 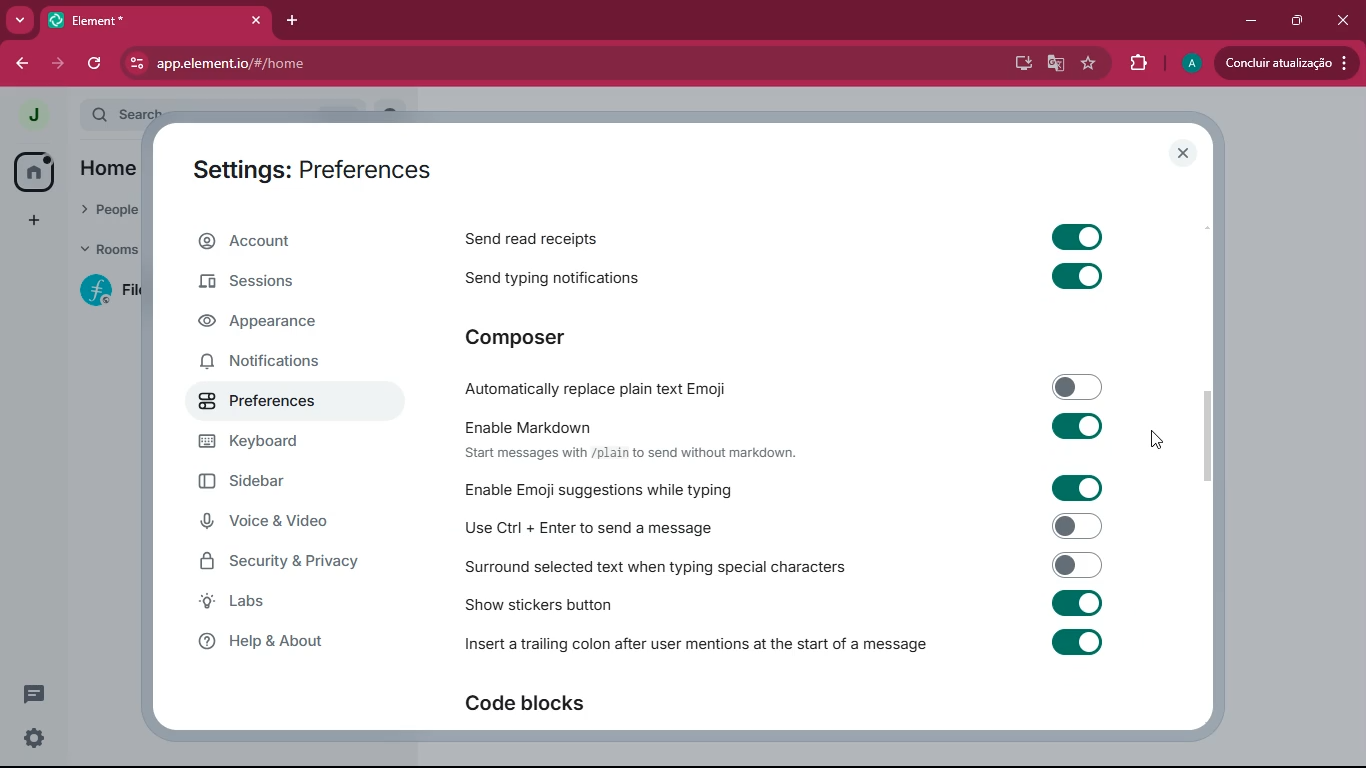 I want to click on toggle on or off, so click(x=1071, y=488).